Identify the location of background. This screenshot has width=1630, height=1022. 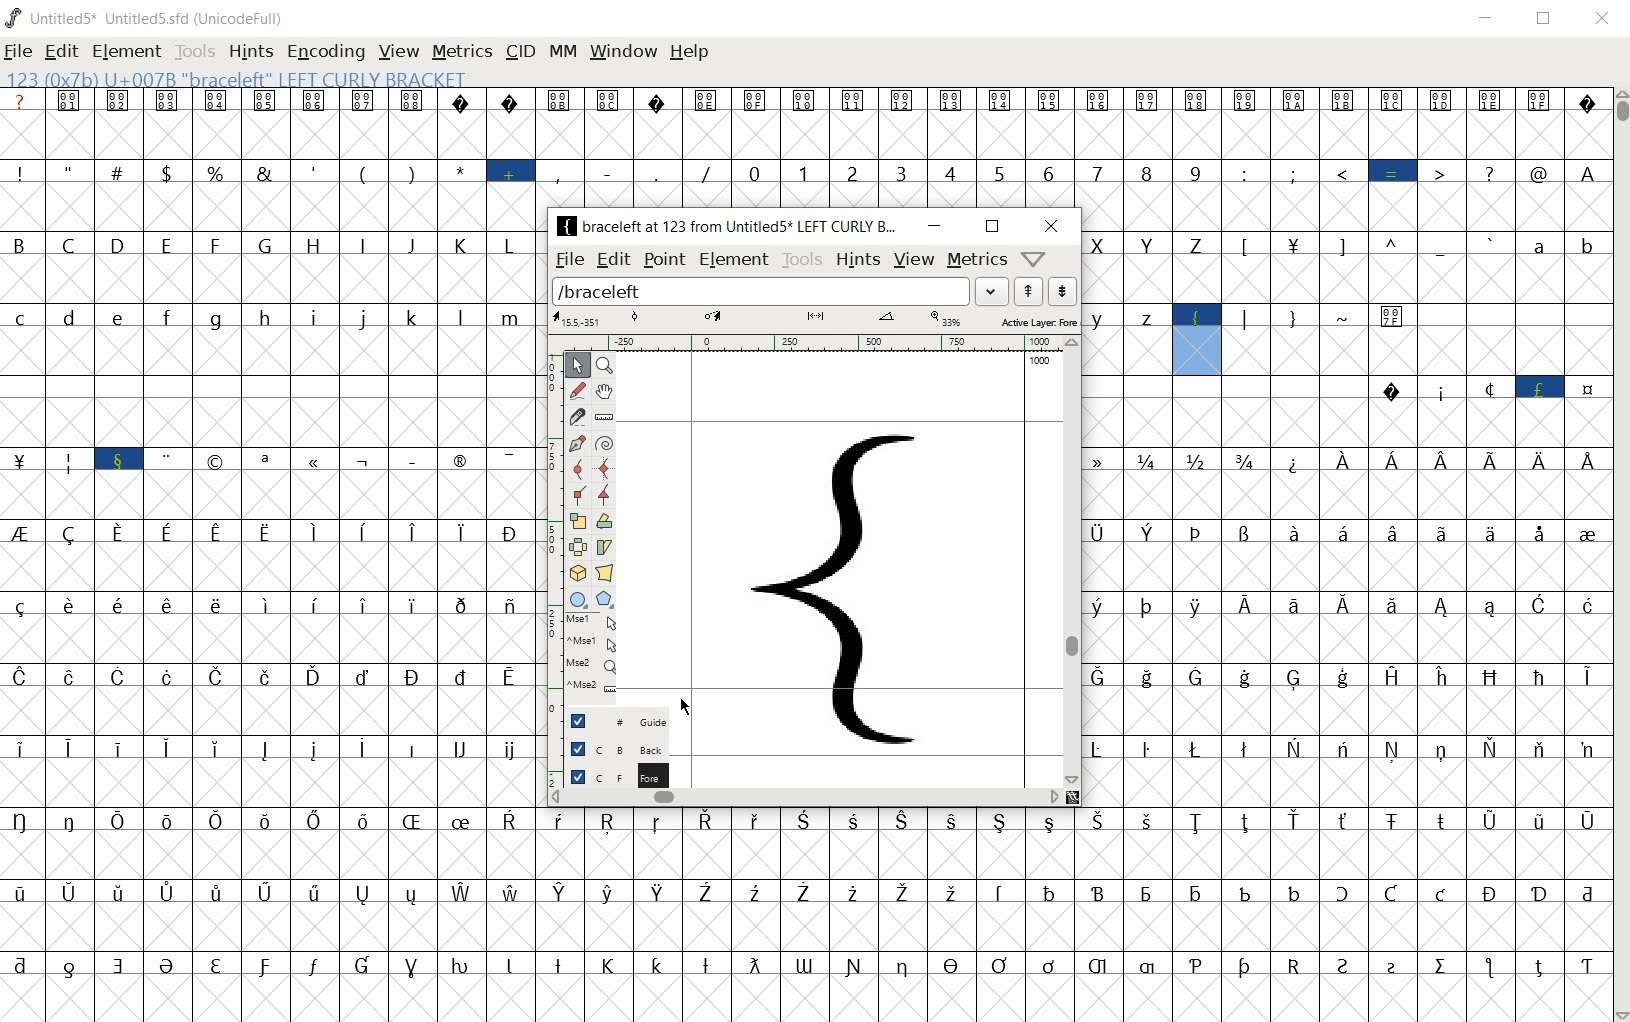
(608, 773).